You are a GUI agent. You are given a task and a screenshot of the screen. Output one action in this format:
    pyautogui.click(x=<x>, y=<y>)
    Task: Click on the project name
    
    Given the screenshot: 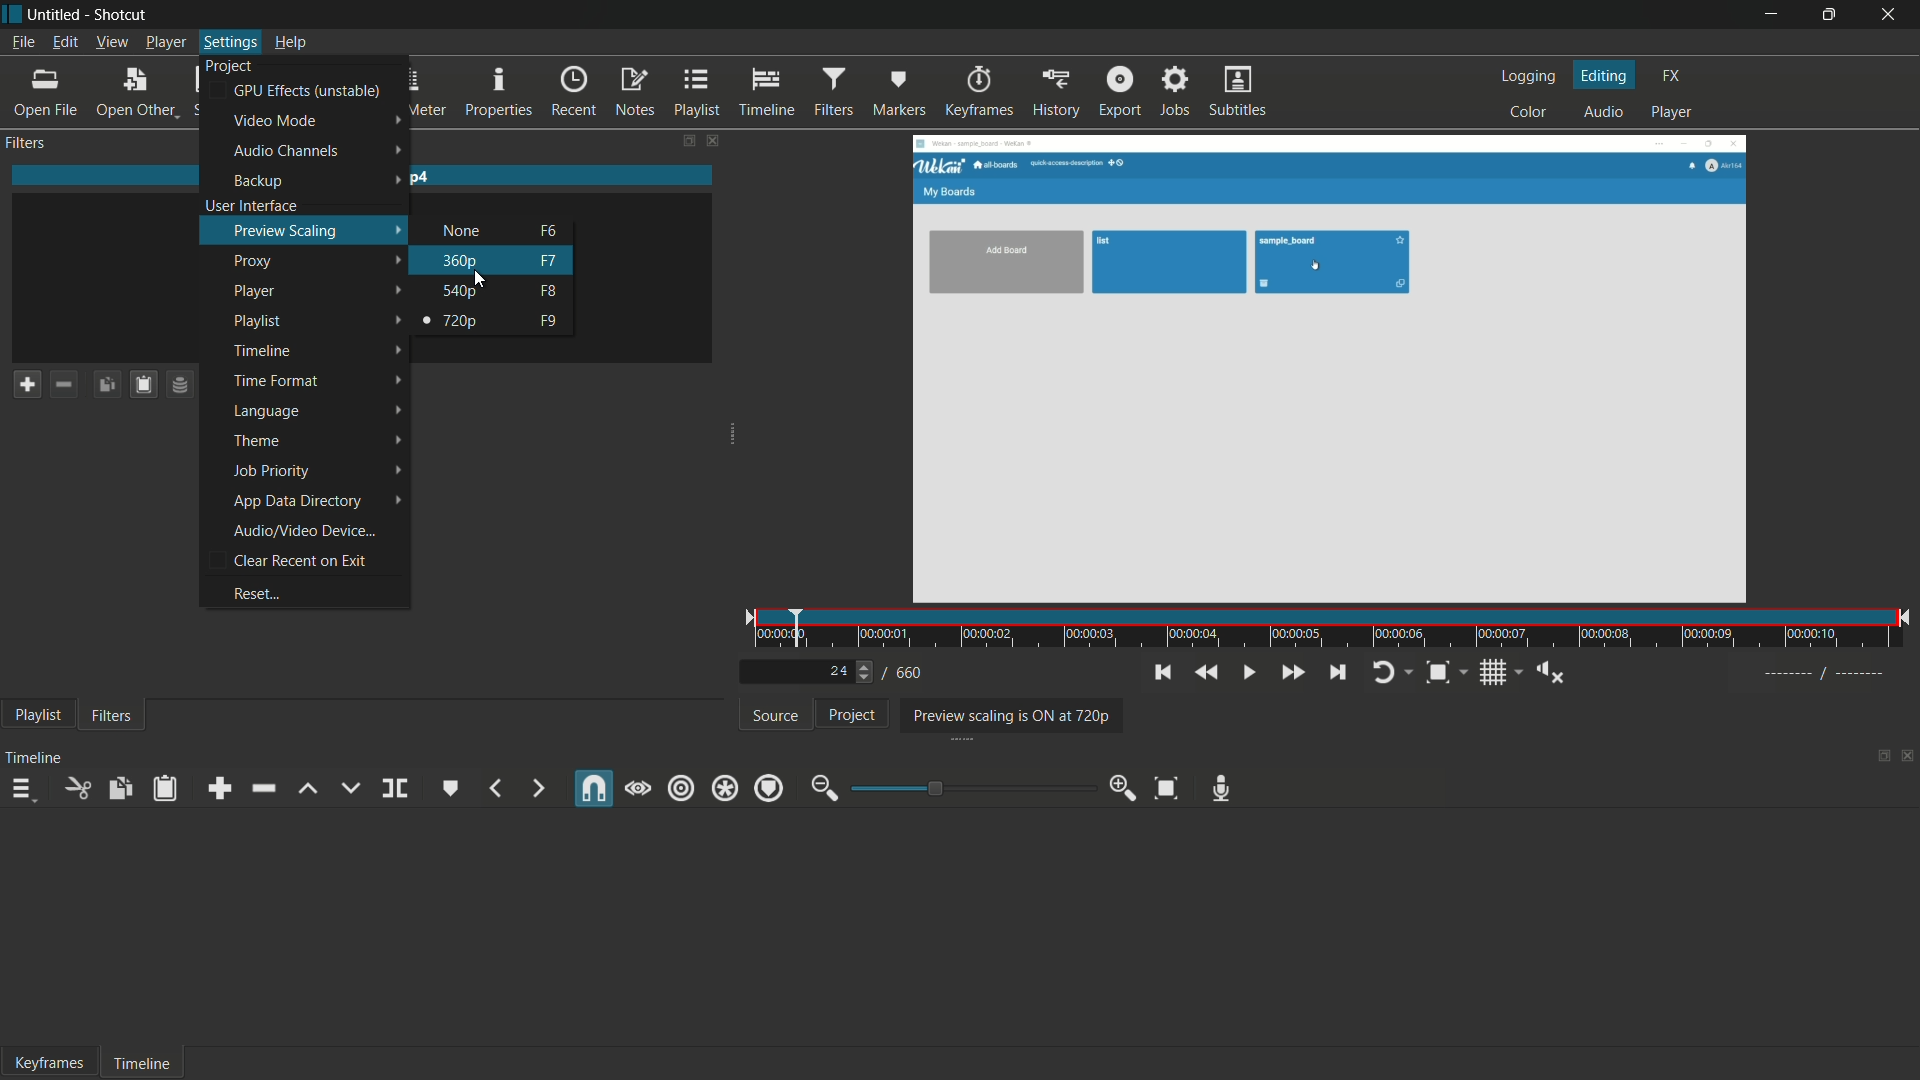 What is the action you would take?
    pyautogui.click(x=57, y=15)
    